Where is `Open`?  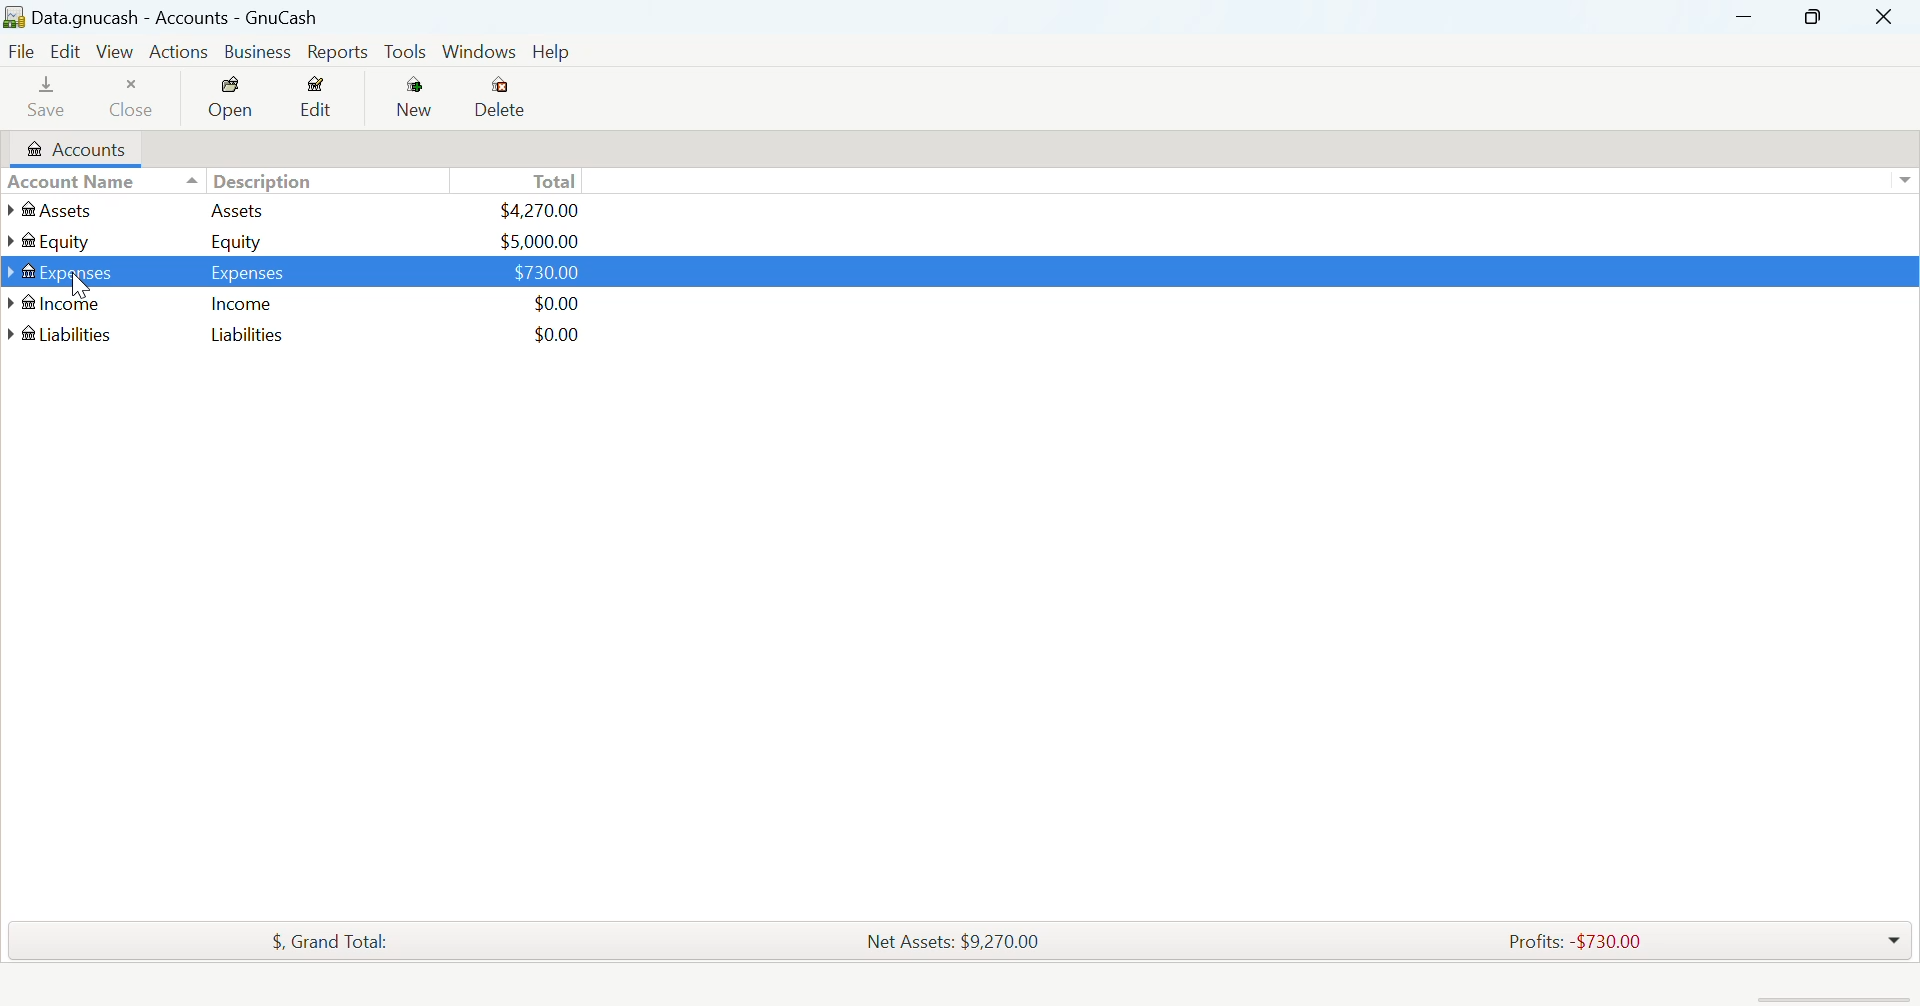 Open is located at coordinates (239, 101).